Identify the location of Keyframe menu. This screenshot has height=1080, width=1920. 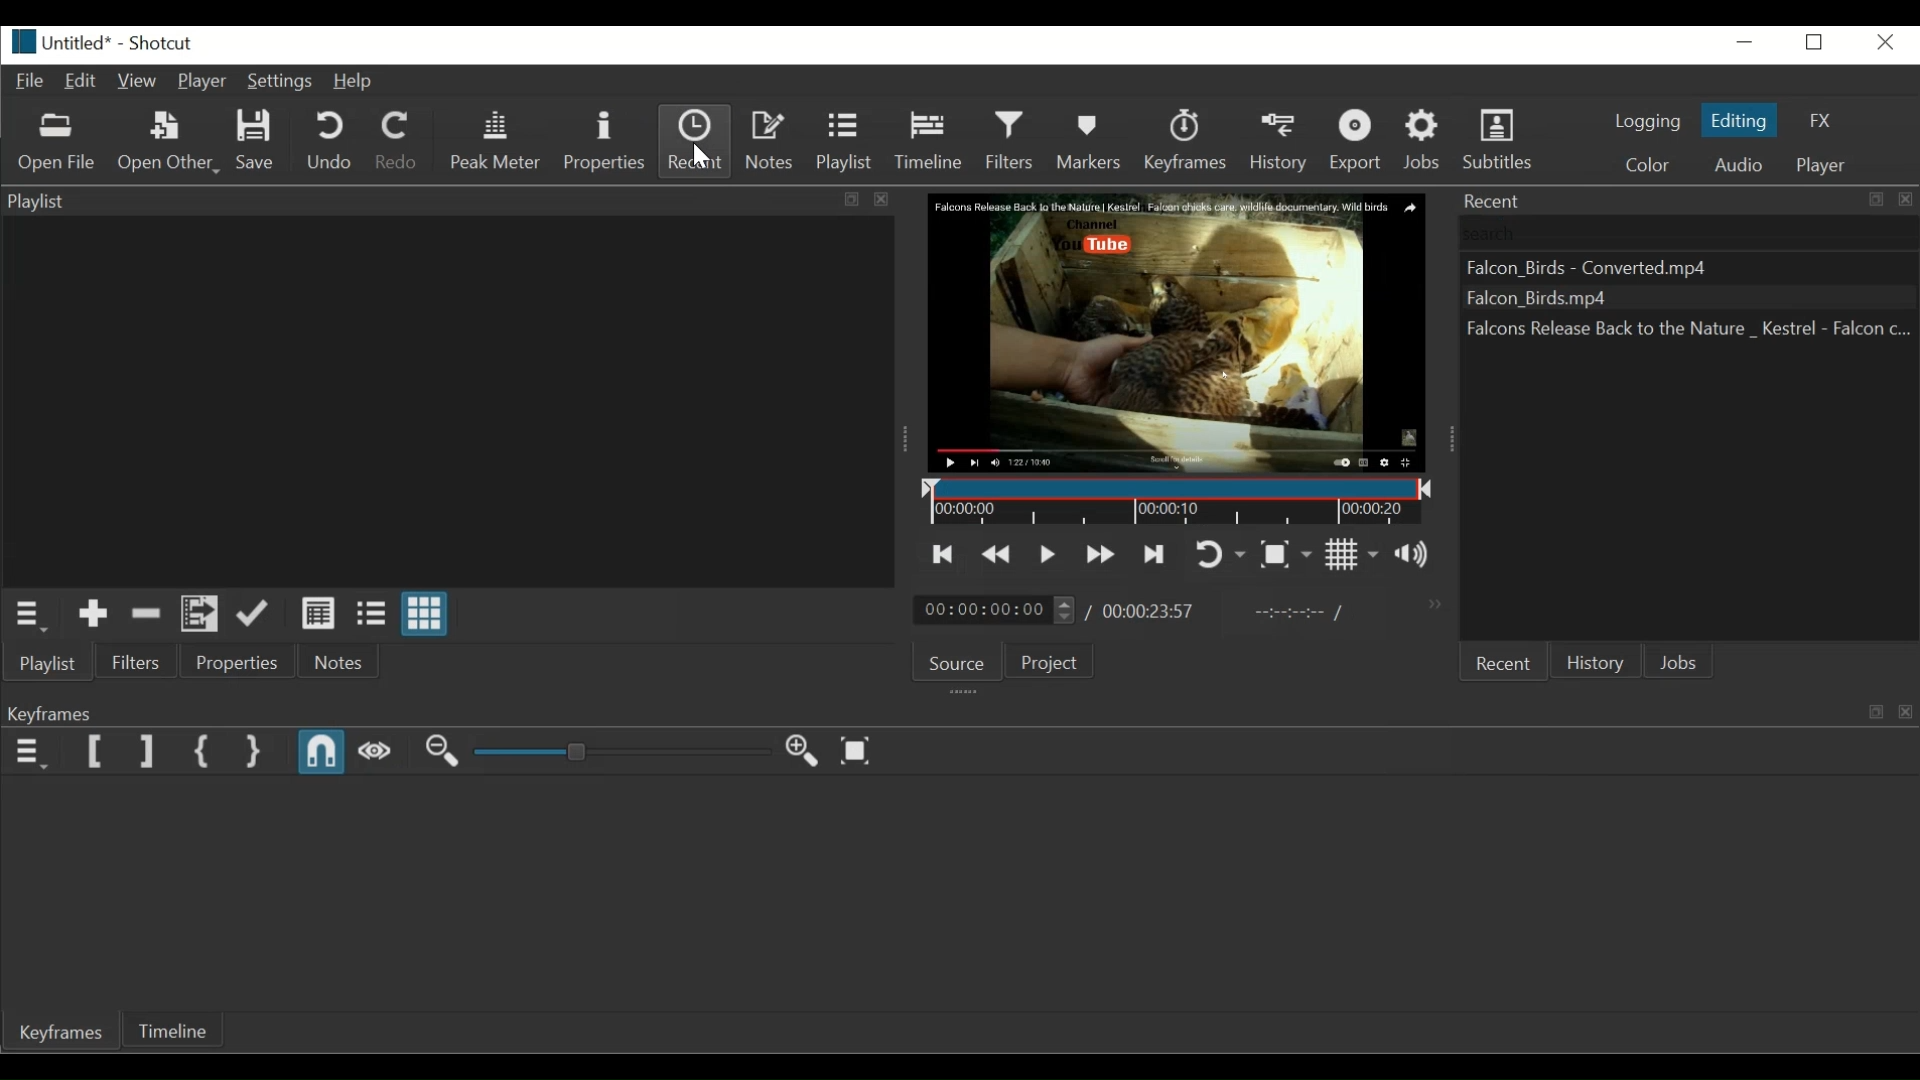
(33, 752).